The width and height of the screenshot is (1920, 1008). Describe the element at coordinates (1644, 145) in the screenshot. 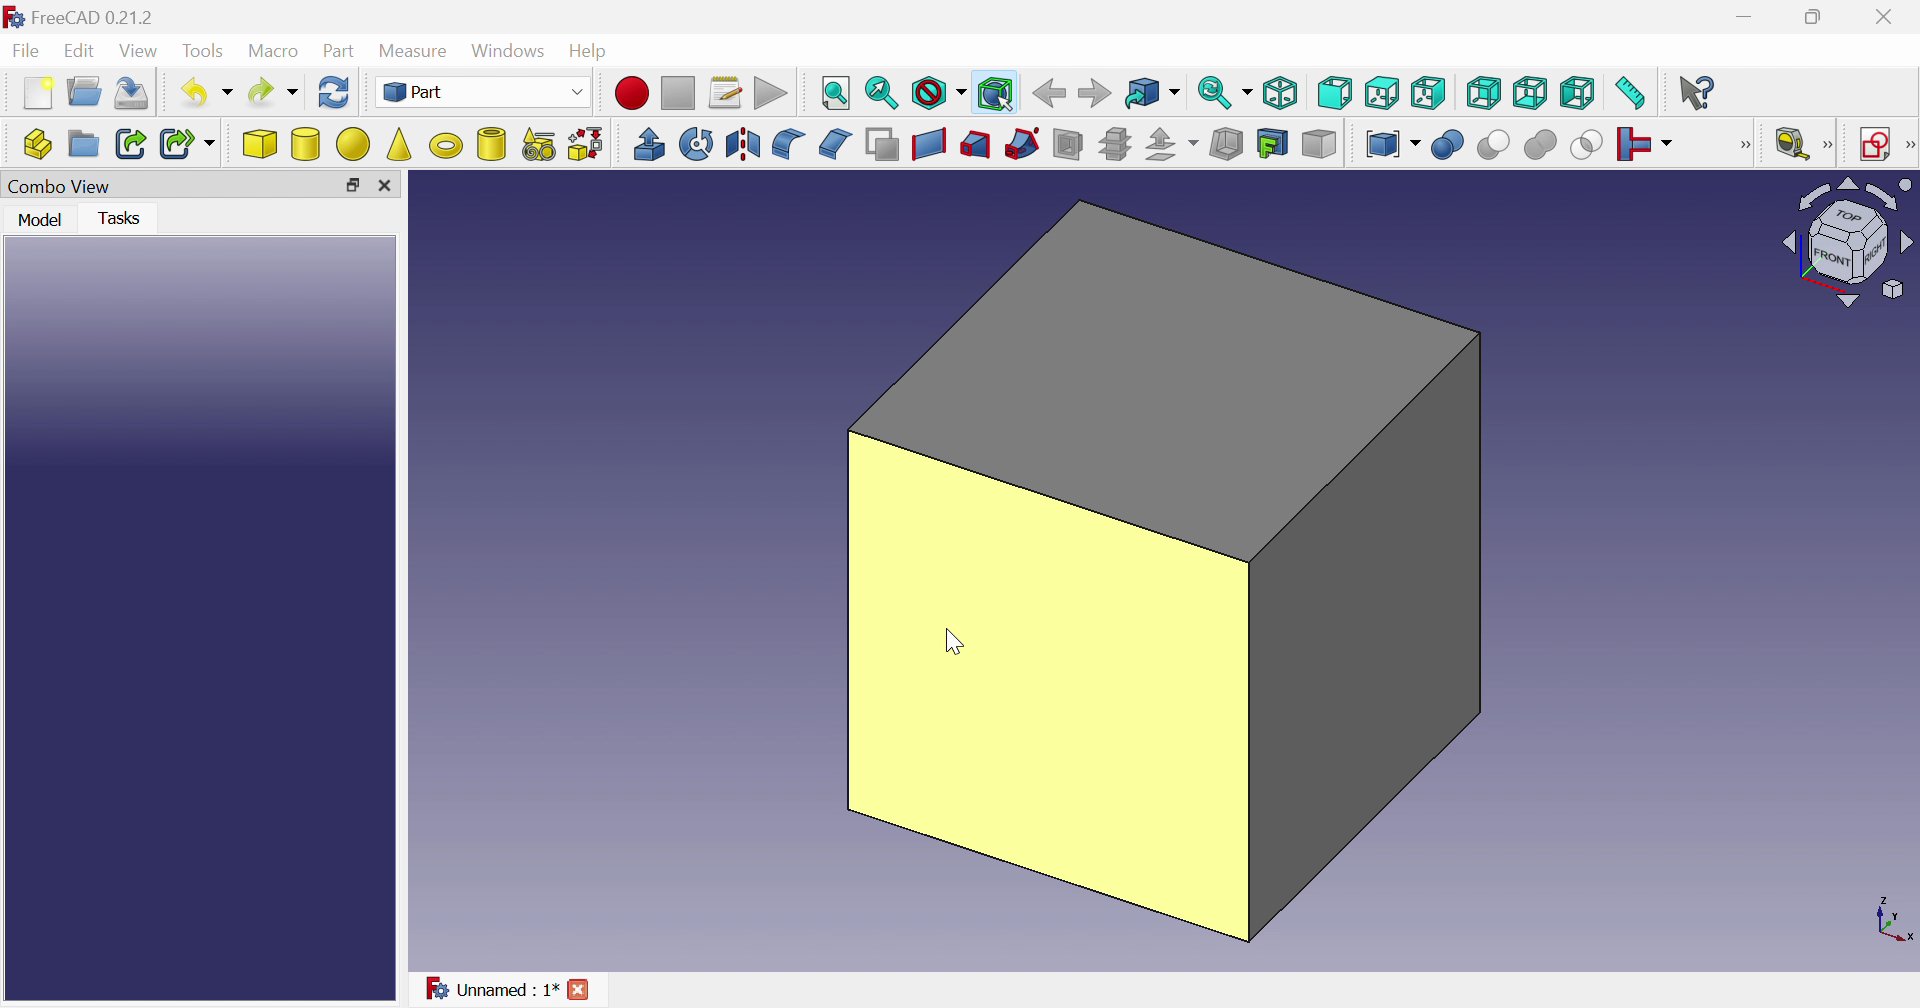

I see `Join objects...` at that location.